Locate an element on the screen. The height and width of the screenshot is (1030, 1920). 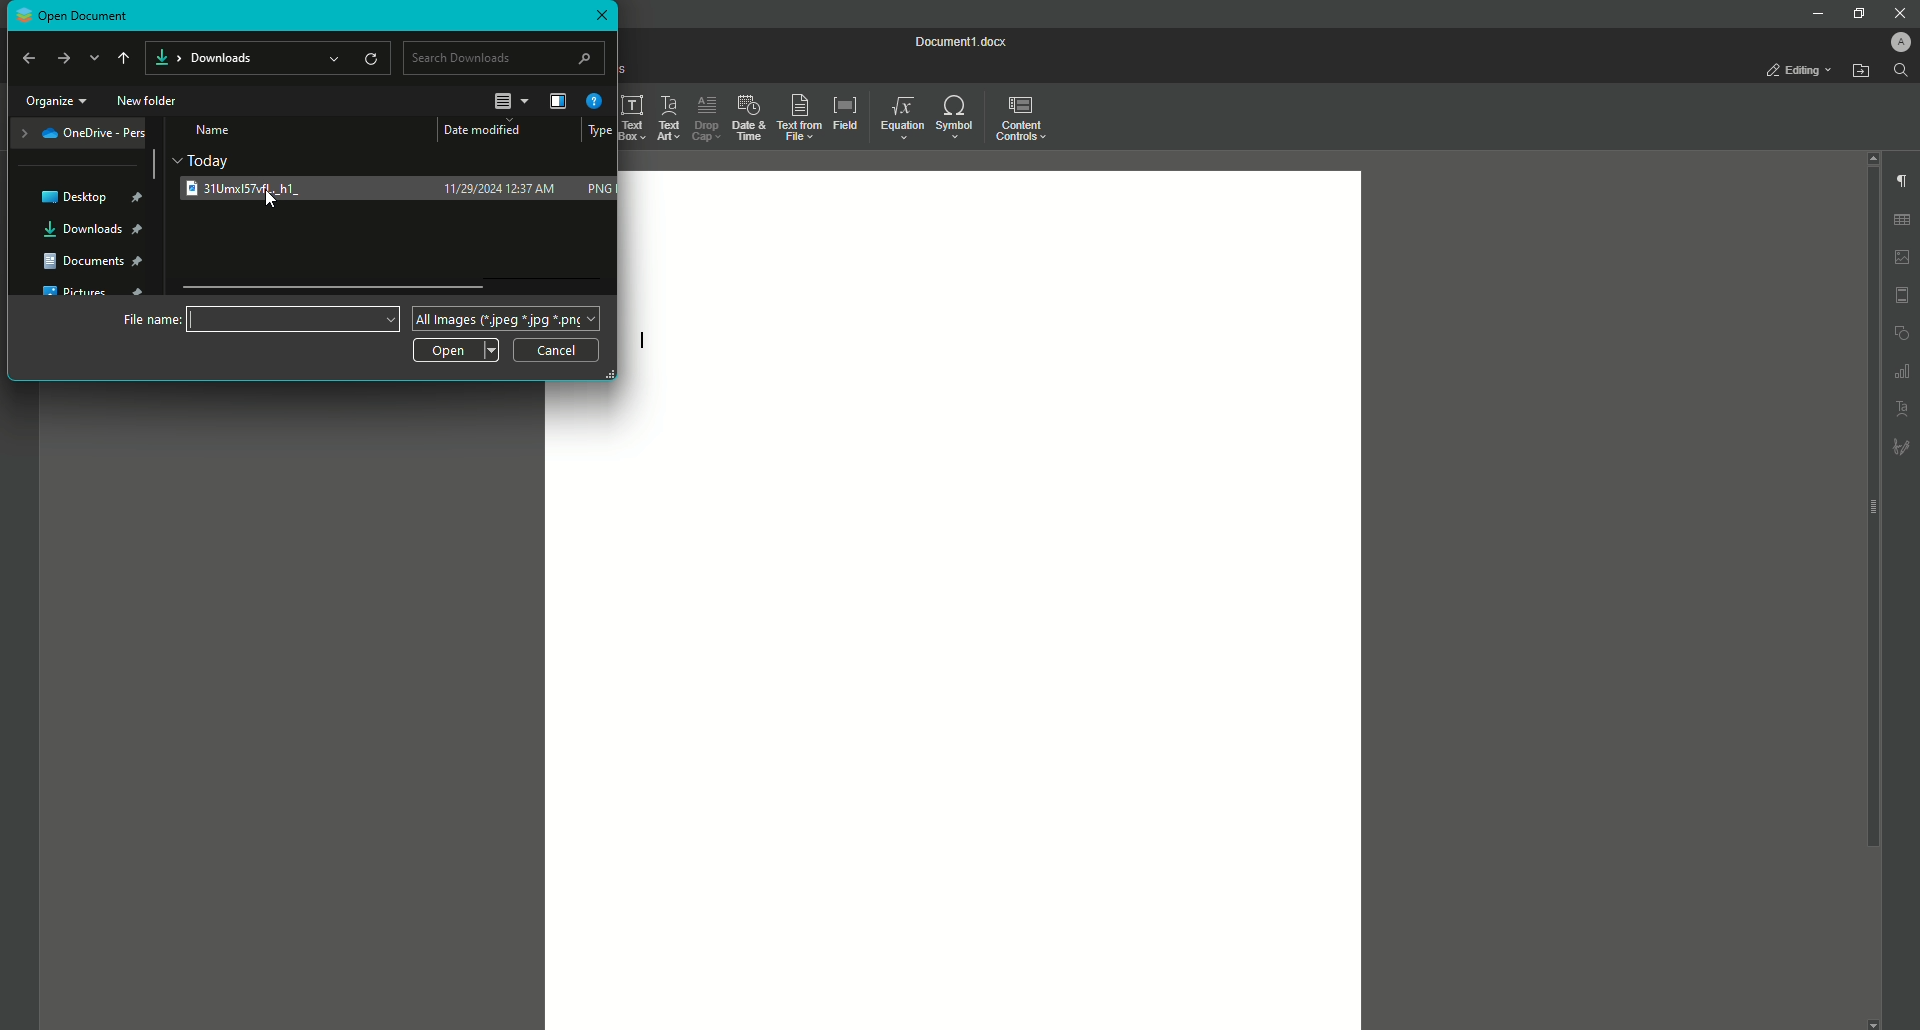
Equation is located at coordinates (899, 119).